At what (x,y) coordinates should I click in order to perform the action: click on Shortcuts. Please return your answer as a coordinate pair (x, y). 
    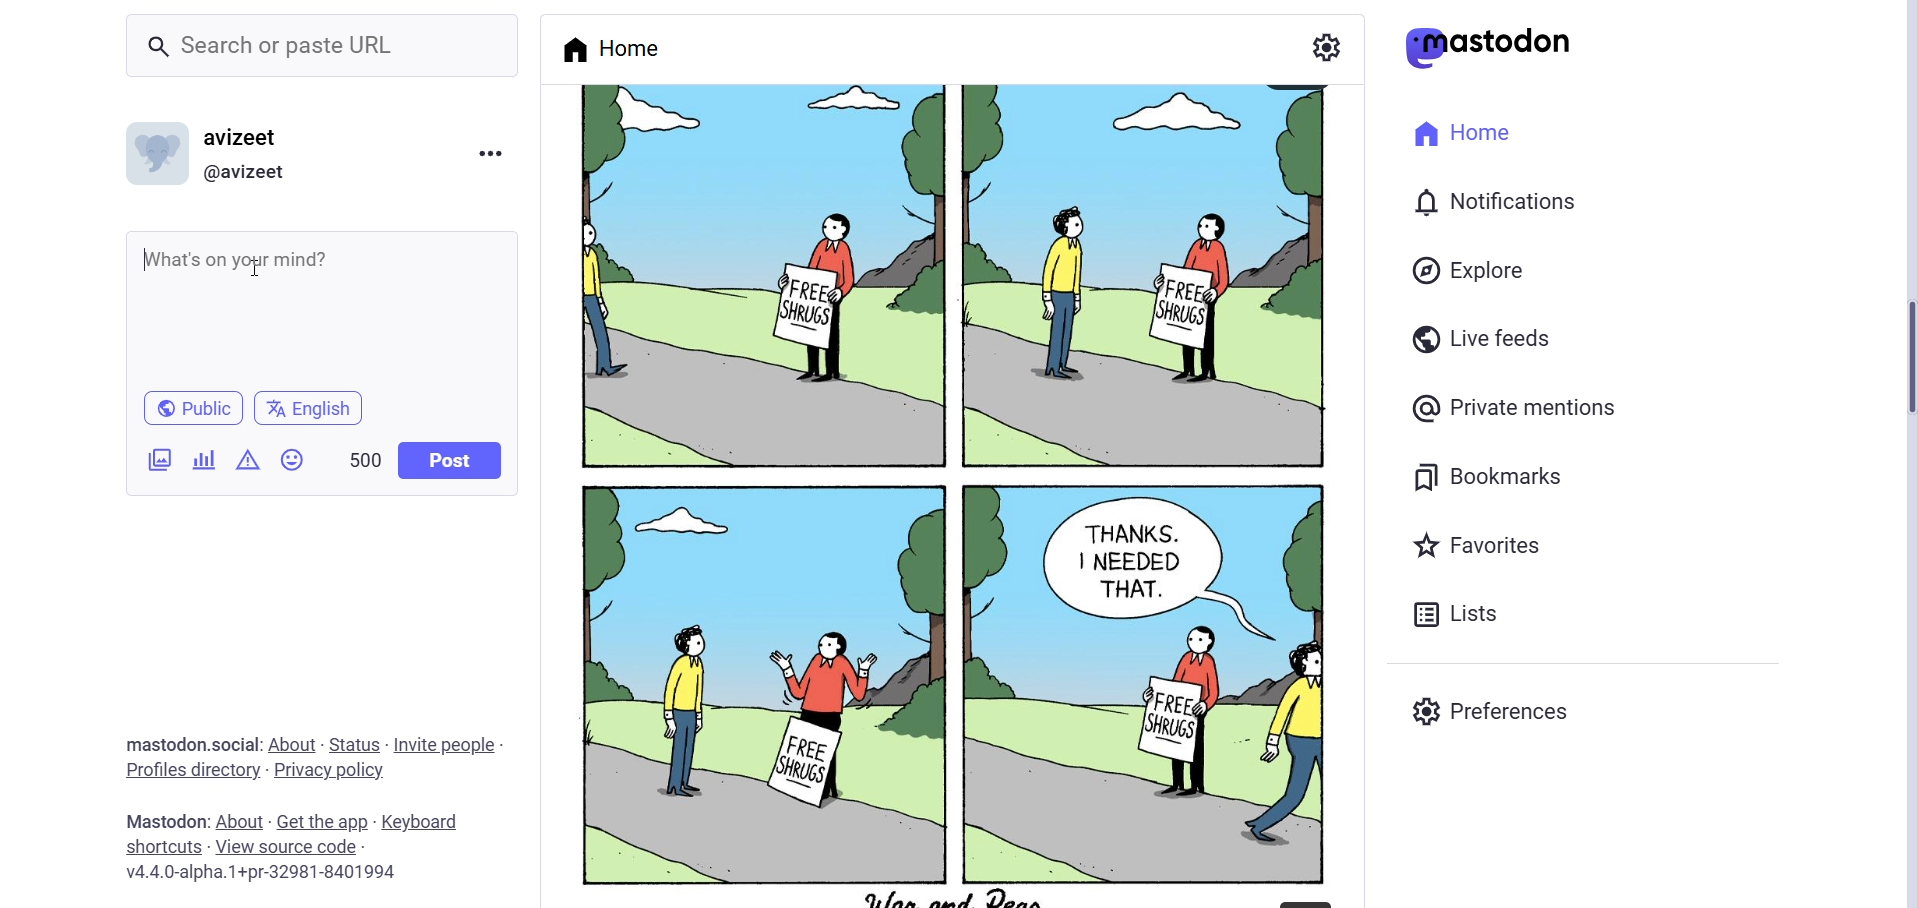
    Looking at the image, I should click on (163, 847).